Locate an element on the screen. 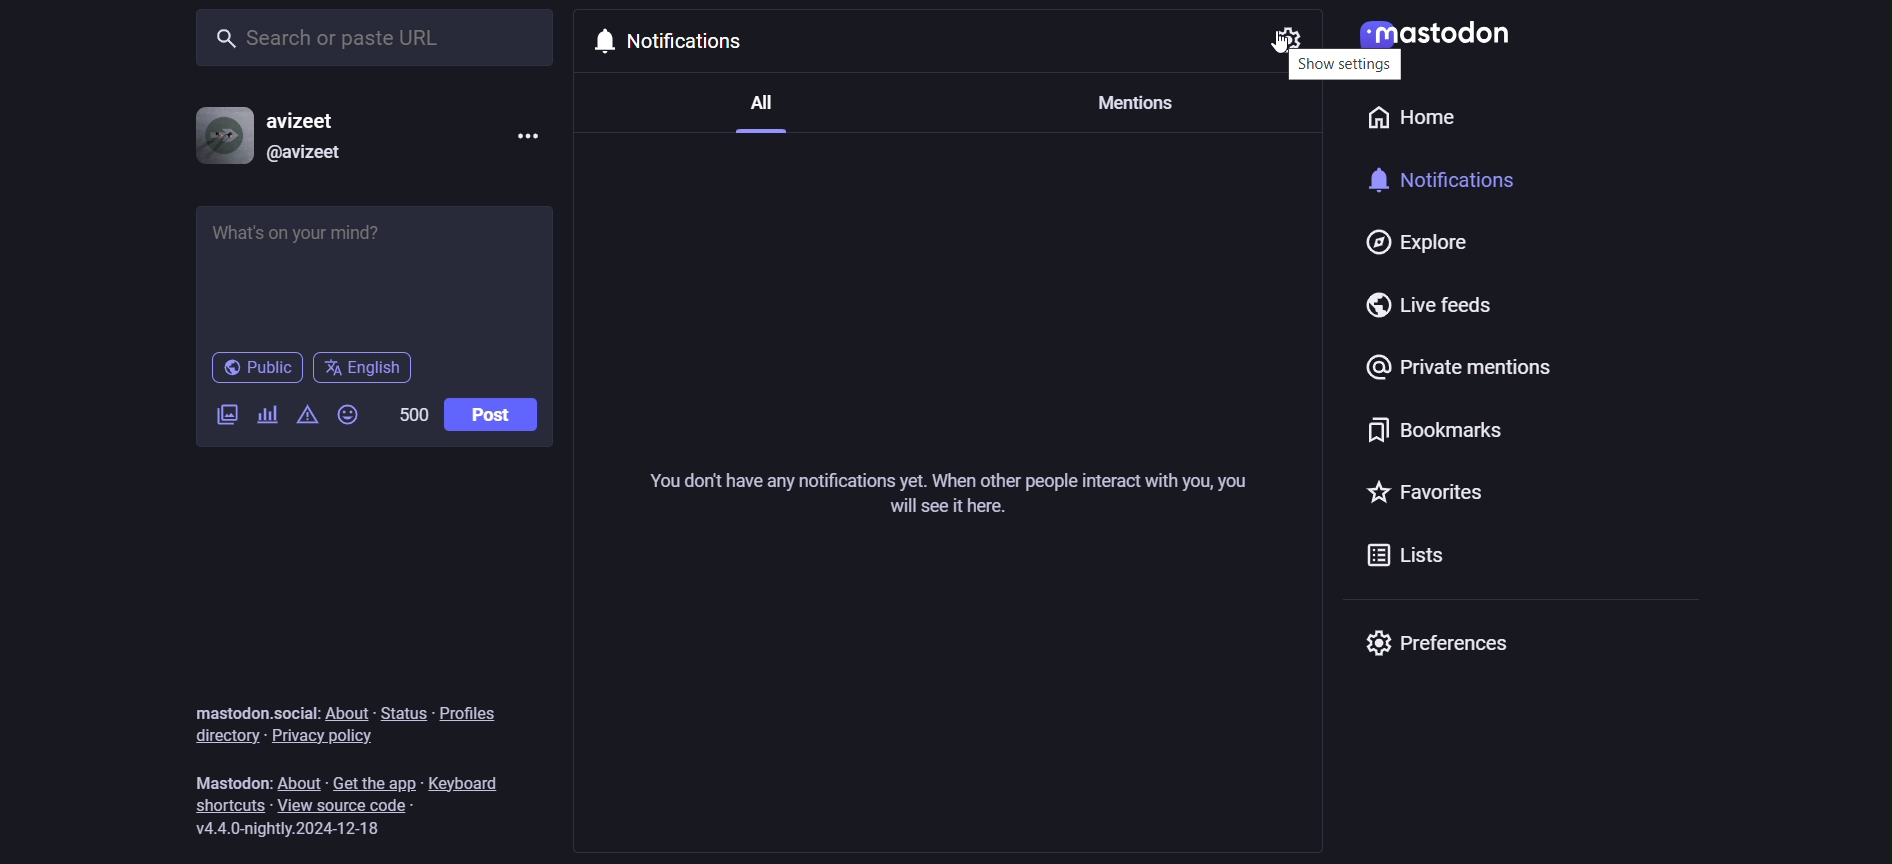 The width and height of the screenshot is (1892, 864). about is located at coordinates (352, 713).